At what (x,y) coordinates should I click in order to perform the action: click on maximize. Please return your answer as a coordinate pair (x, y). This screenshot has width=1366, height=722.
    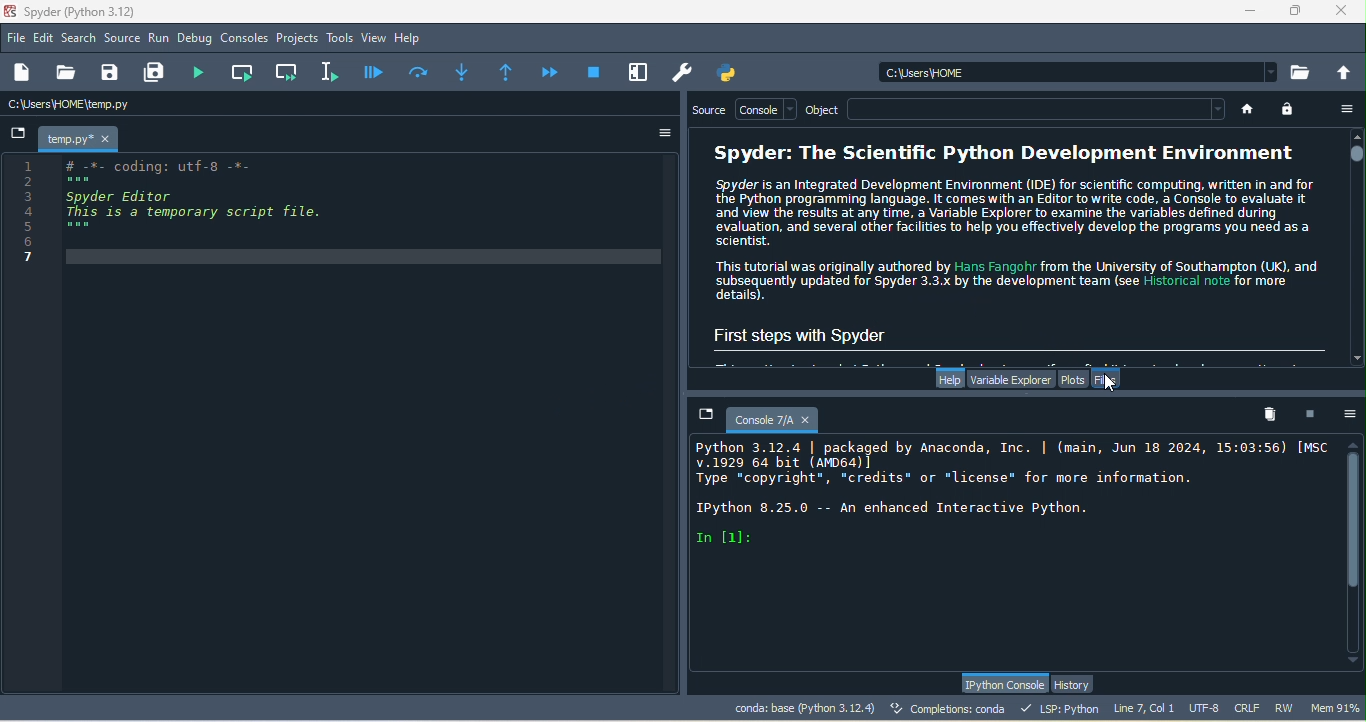
    Looking at the image, I should click on (1297, 11).